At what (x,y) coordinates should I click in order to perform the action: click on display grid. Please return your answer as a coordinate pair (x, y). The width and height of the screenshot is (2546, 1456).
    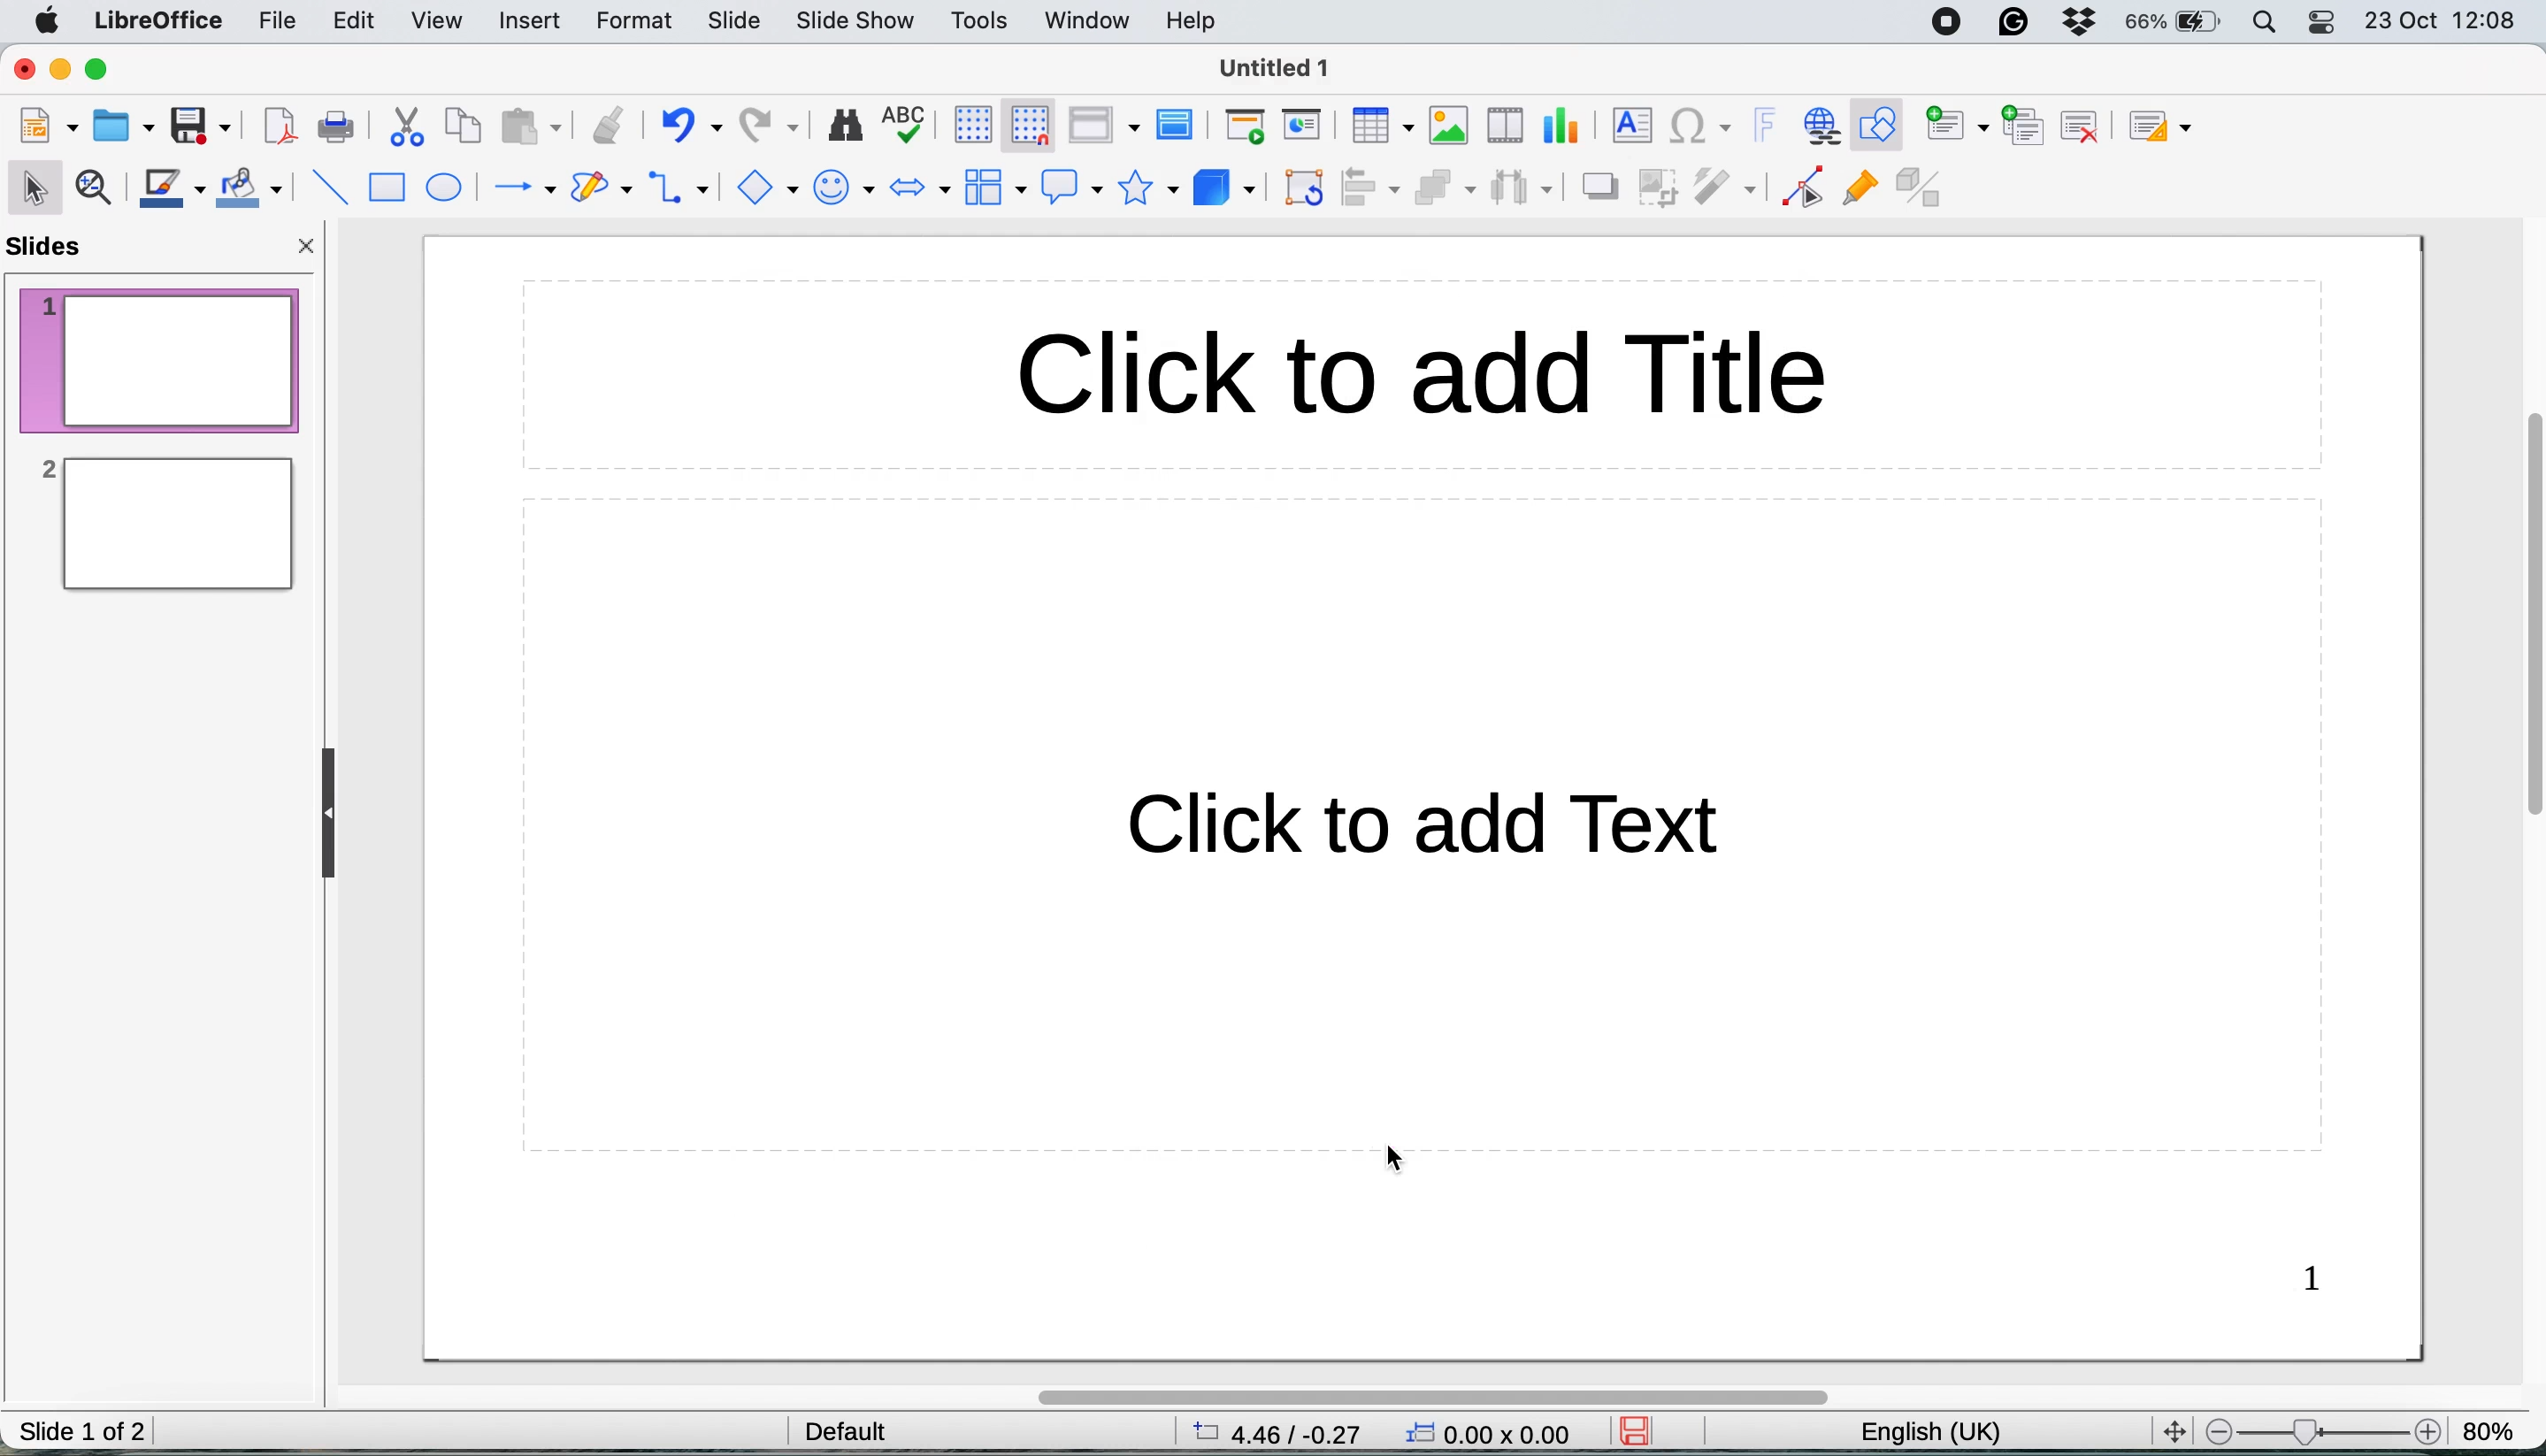
    Looking at the image, I should click on (966, 123).